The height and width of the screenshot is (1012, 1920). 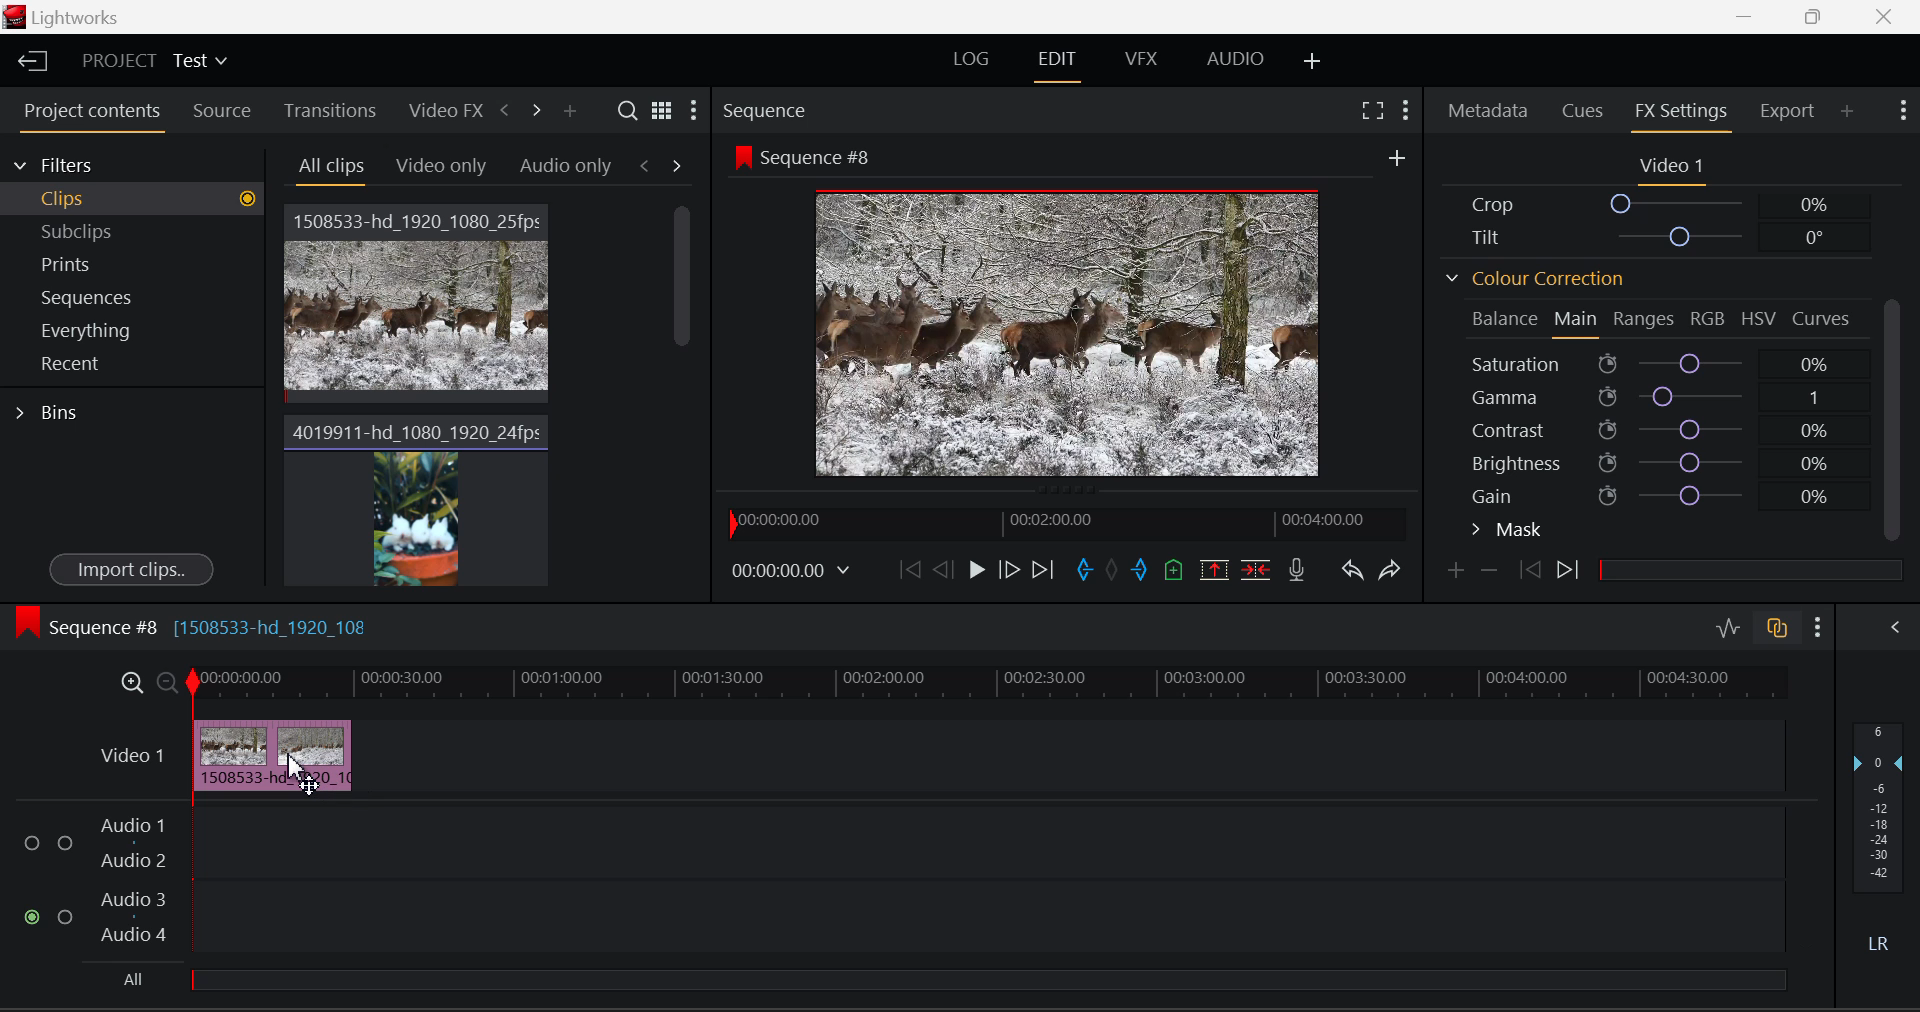 I want to click on Add Panel, so click(x=1849, y=113).